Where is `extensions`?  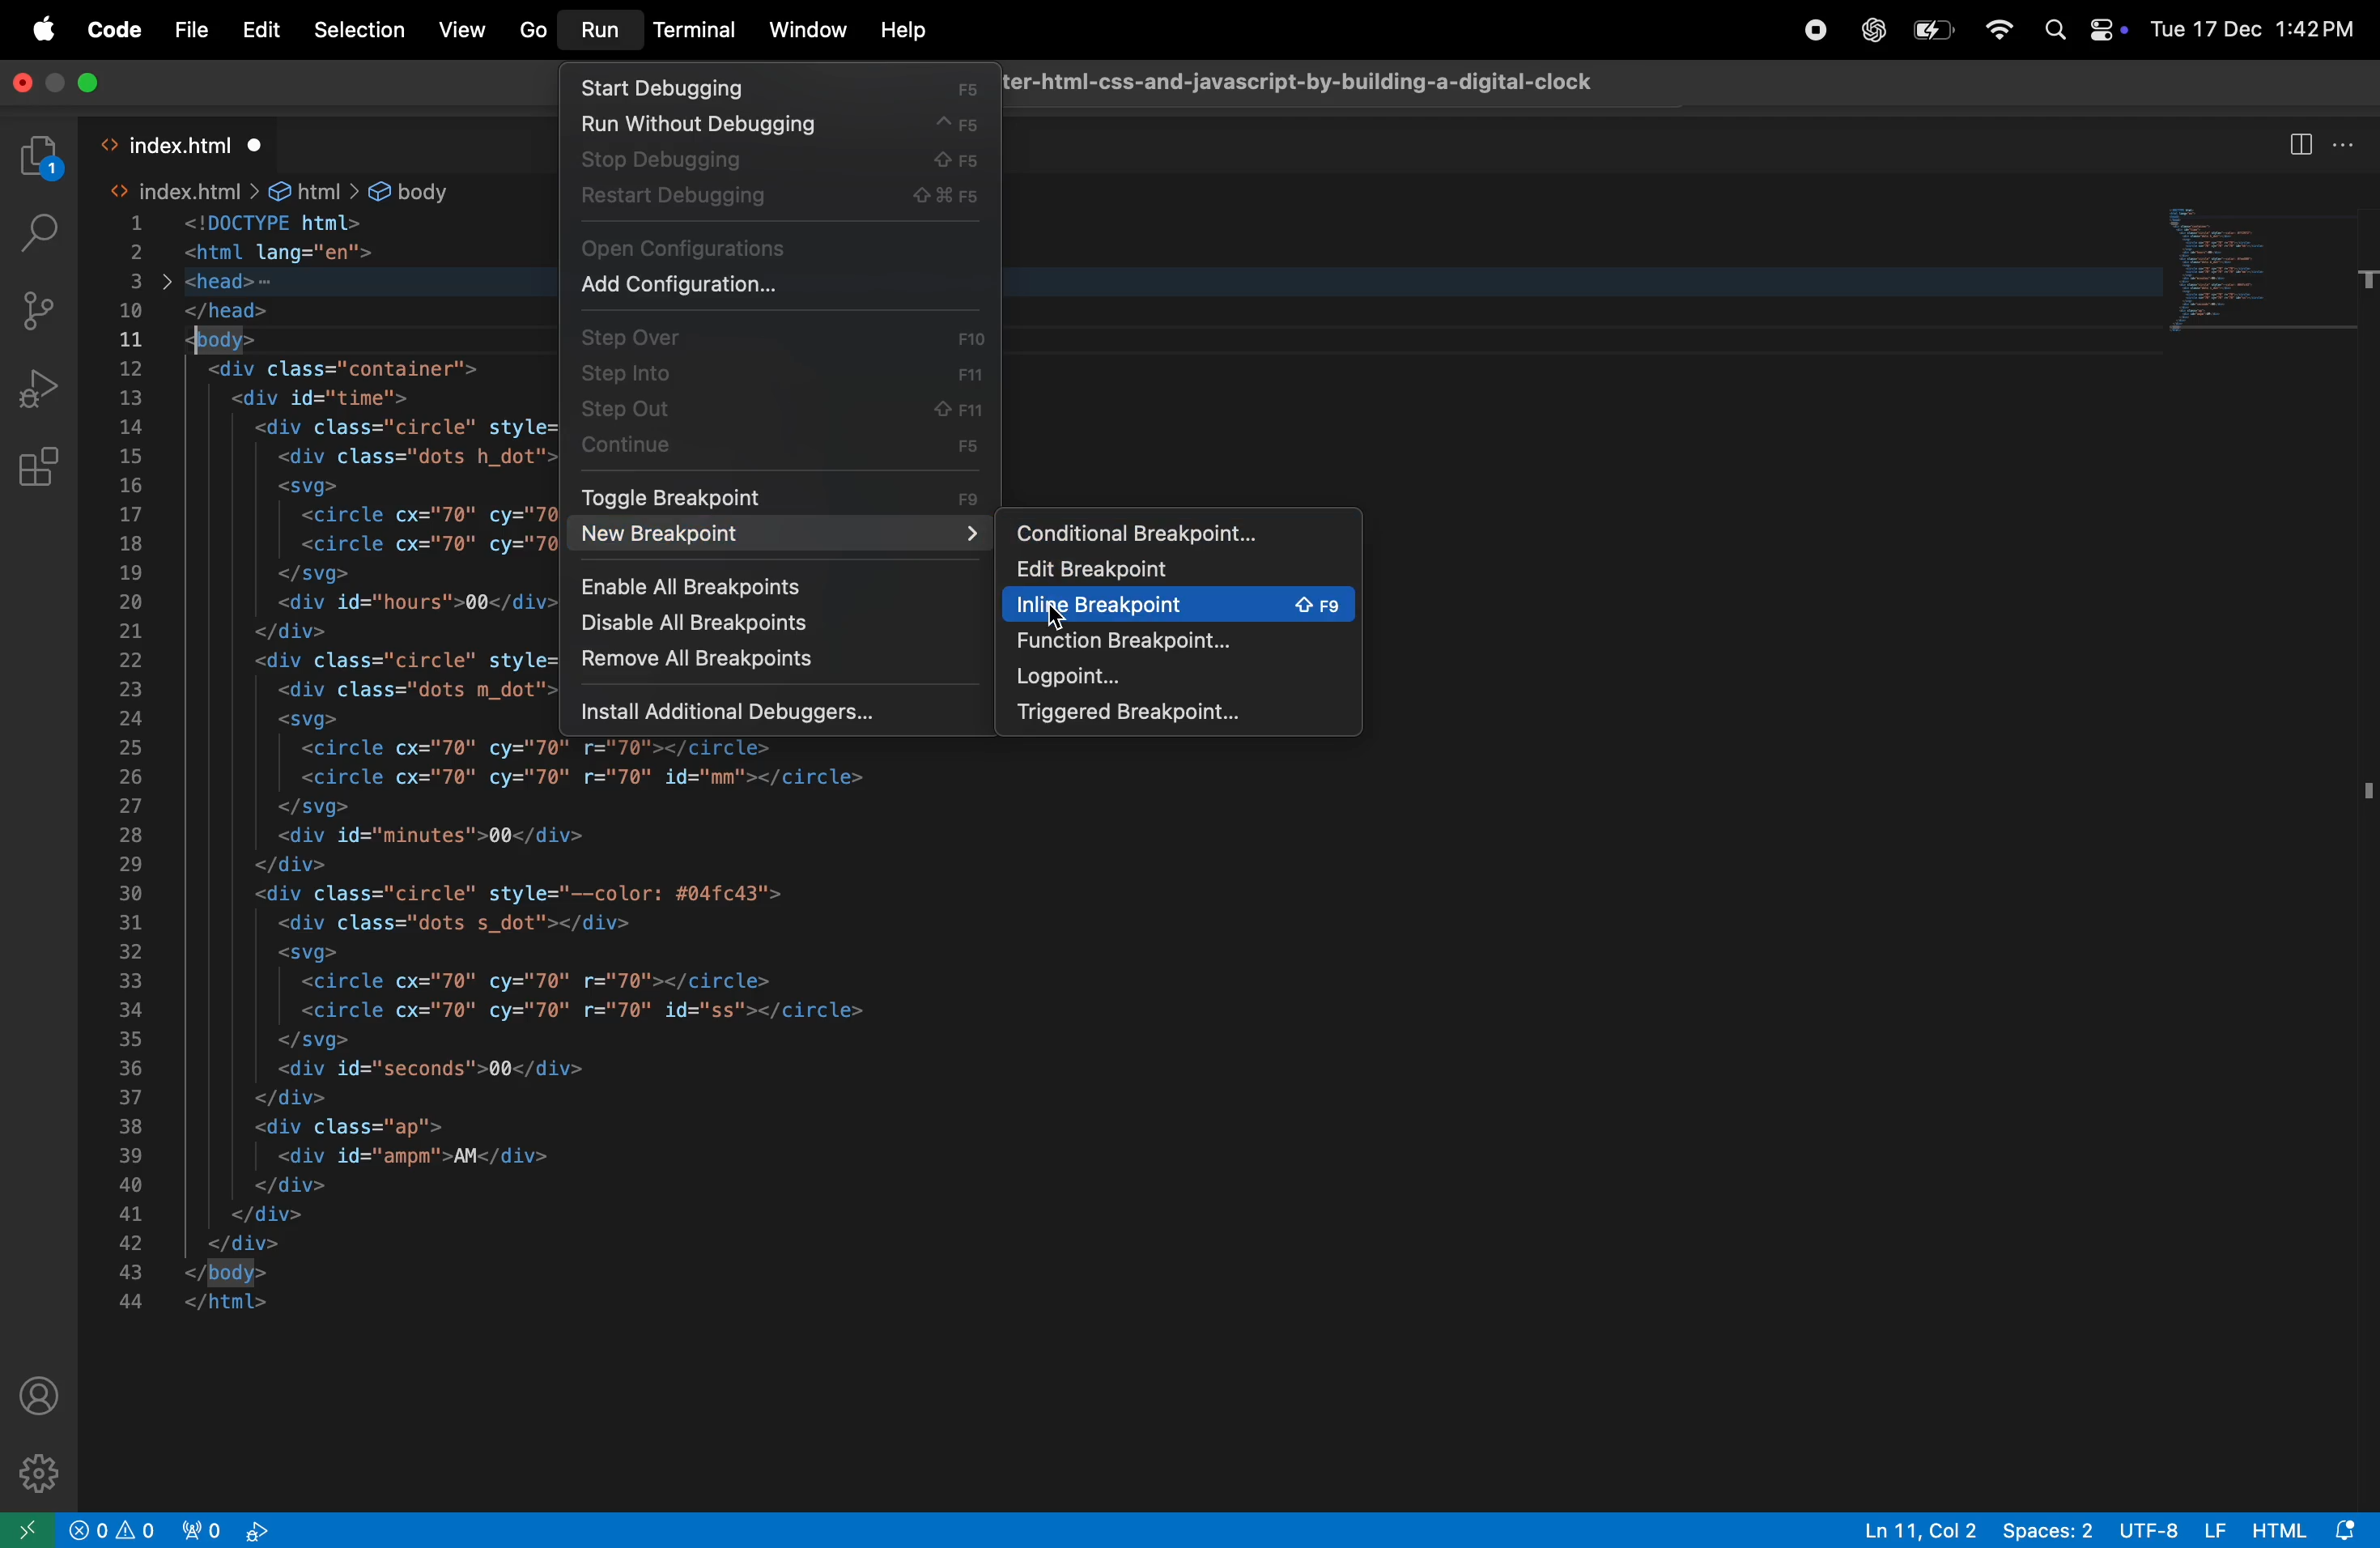
extensions is located at coordinates (41, 464).